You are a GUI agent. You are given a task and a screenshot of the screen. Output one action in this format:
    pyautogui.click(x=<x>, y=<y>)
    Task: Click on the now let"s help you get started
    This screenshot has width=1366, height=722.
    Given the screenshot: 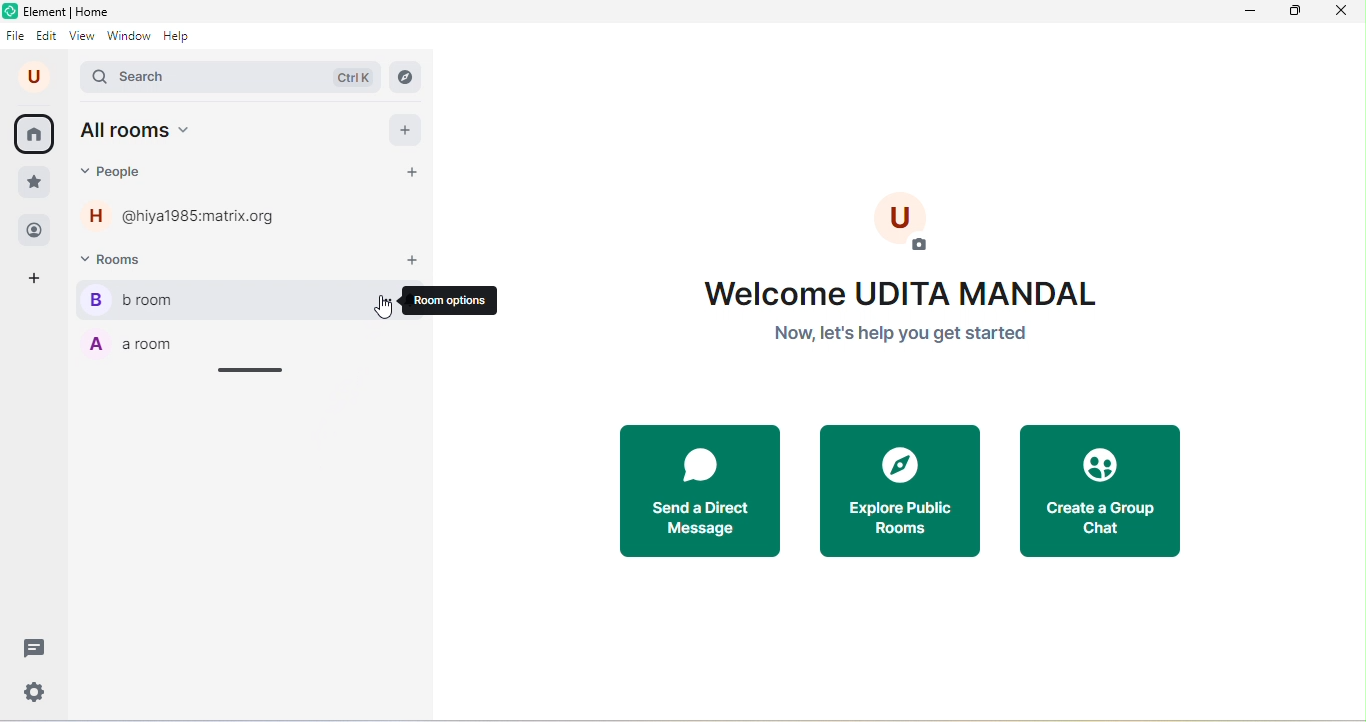 What is the action you would take?
    pyautogui.click(x=898, y=333)
    